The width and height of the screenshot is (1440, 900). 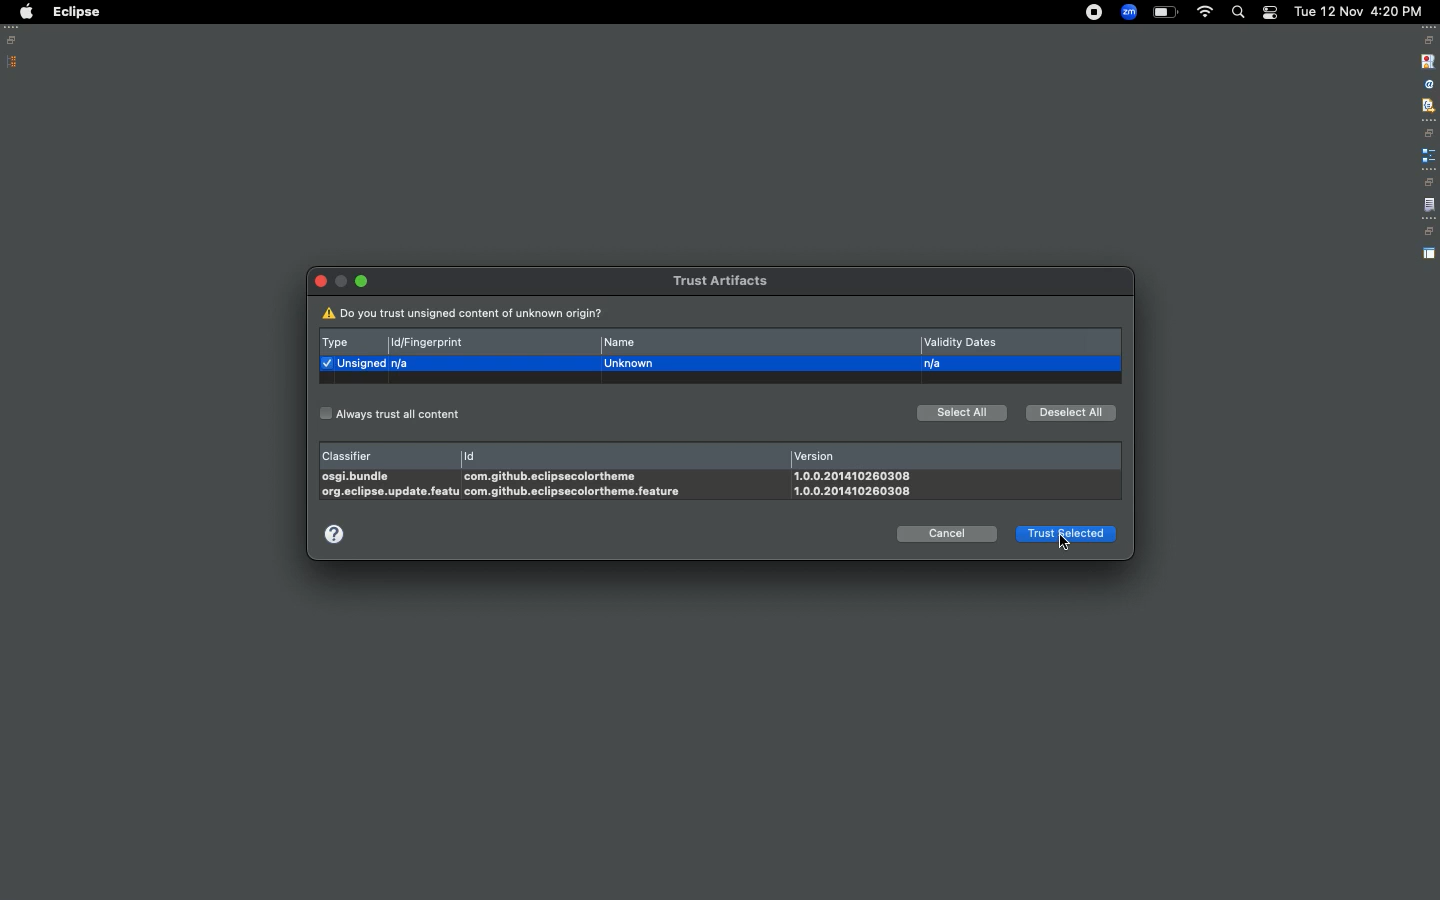 What do you see at coordinates (1068, 412) in the screenshot?
I see `Deselect all` at bounding box center [1068, 412].